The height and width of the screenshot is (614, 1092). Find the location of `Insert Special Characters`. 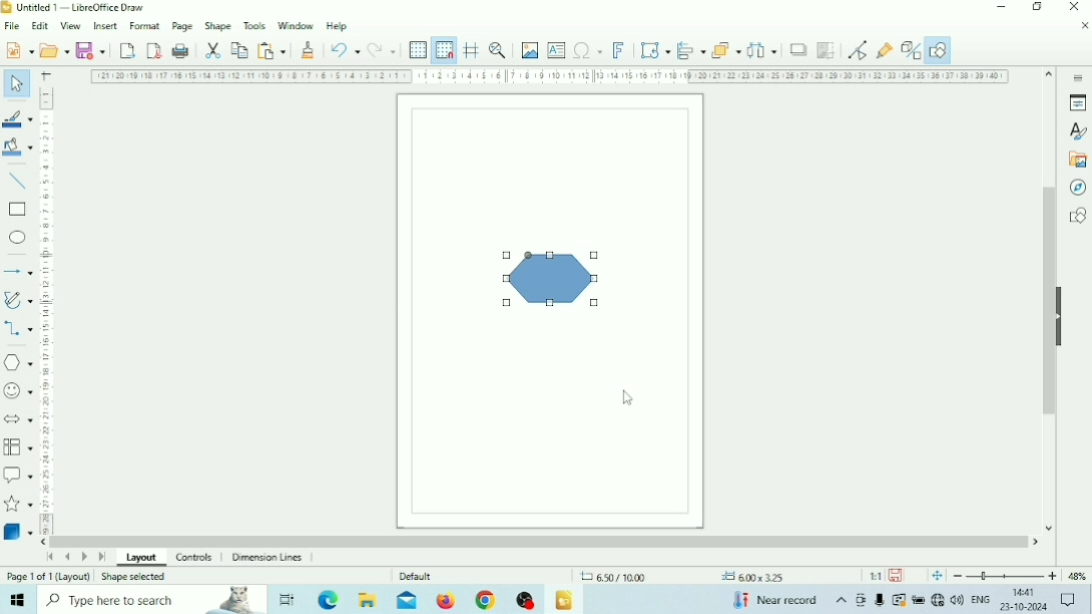

Insert Special Characters is located at coordinates (588, 50).